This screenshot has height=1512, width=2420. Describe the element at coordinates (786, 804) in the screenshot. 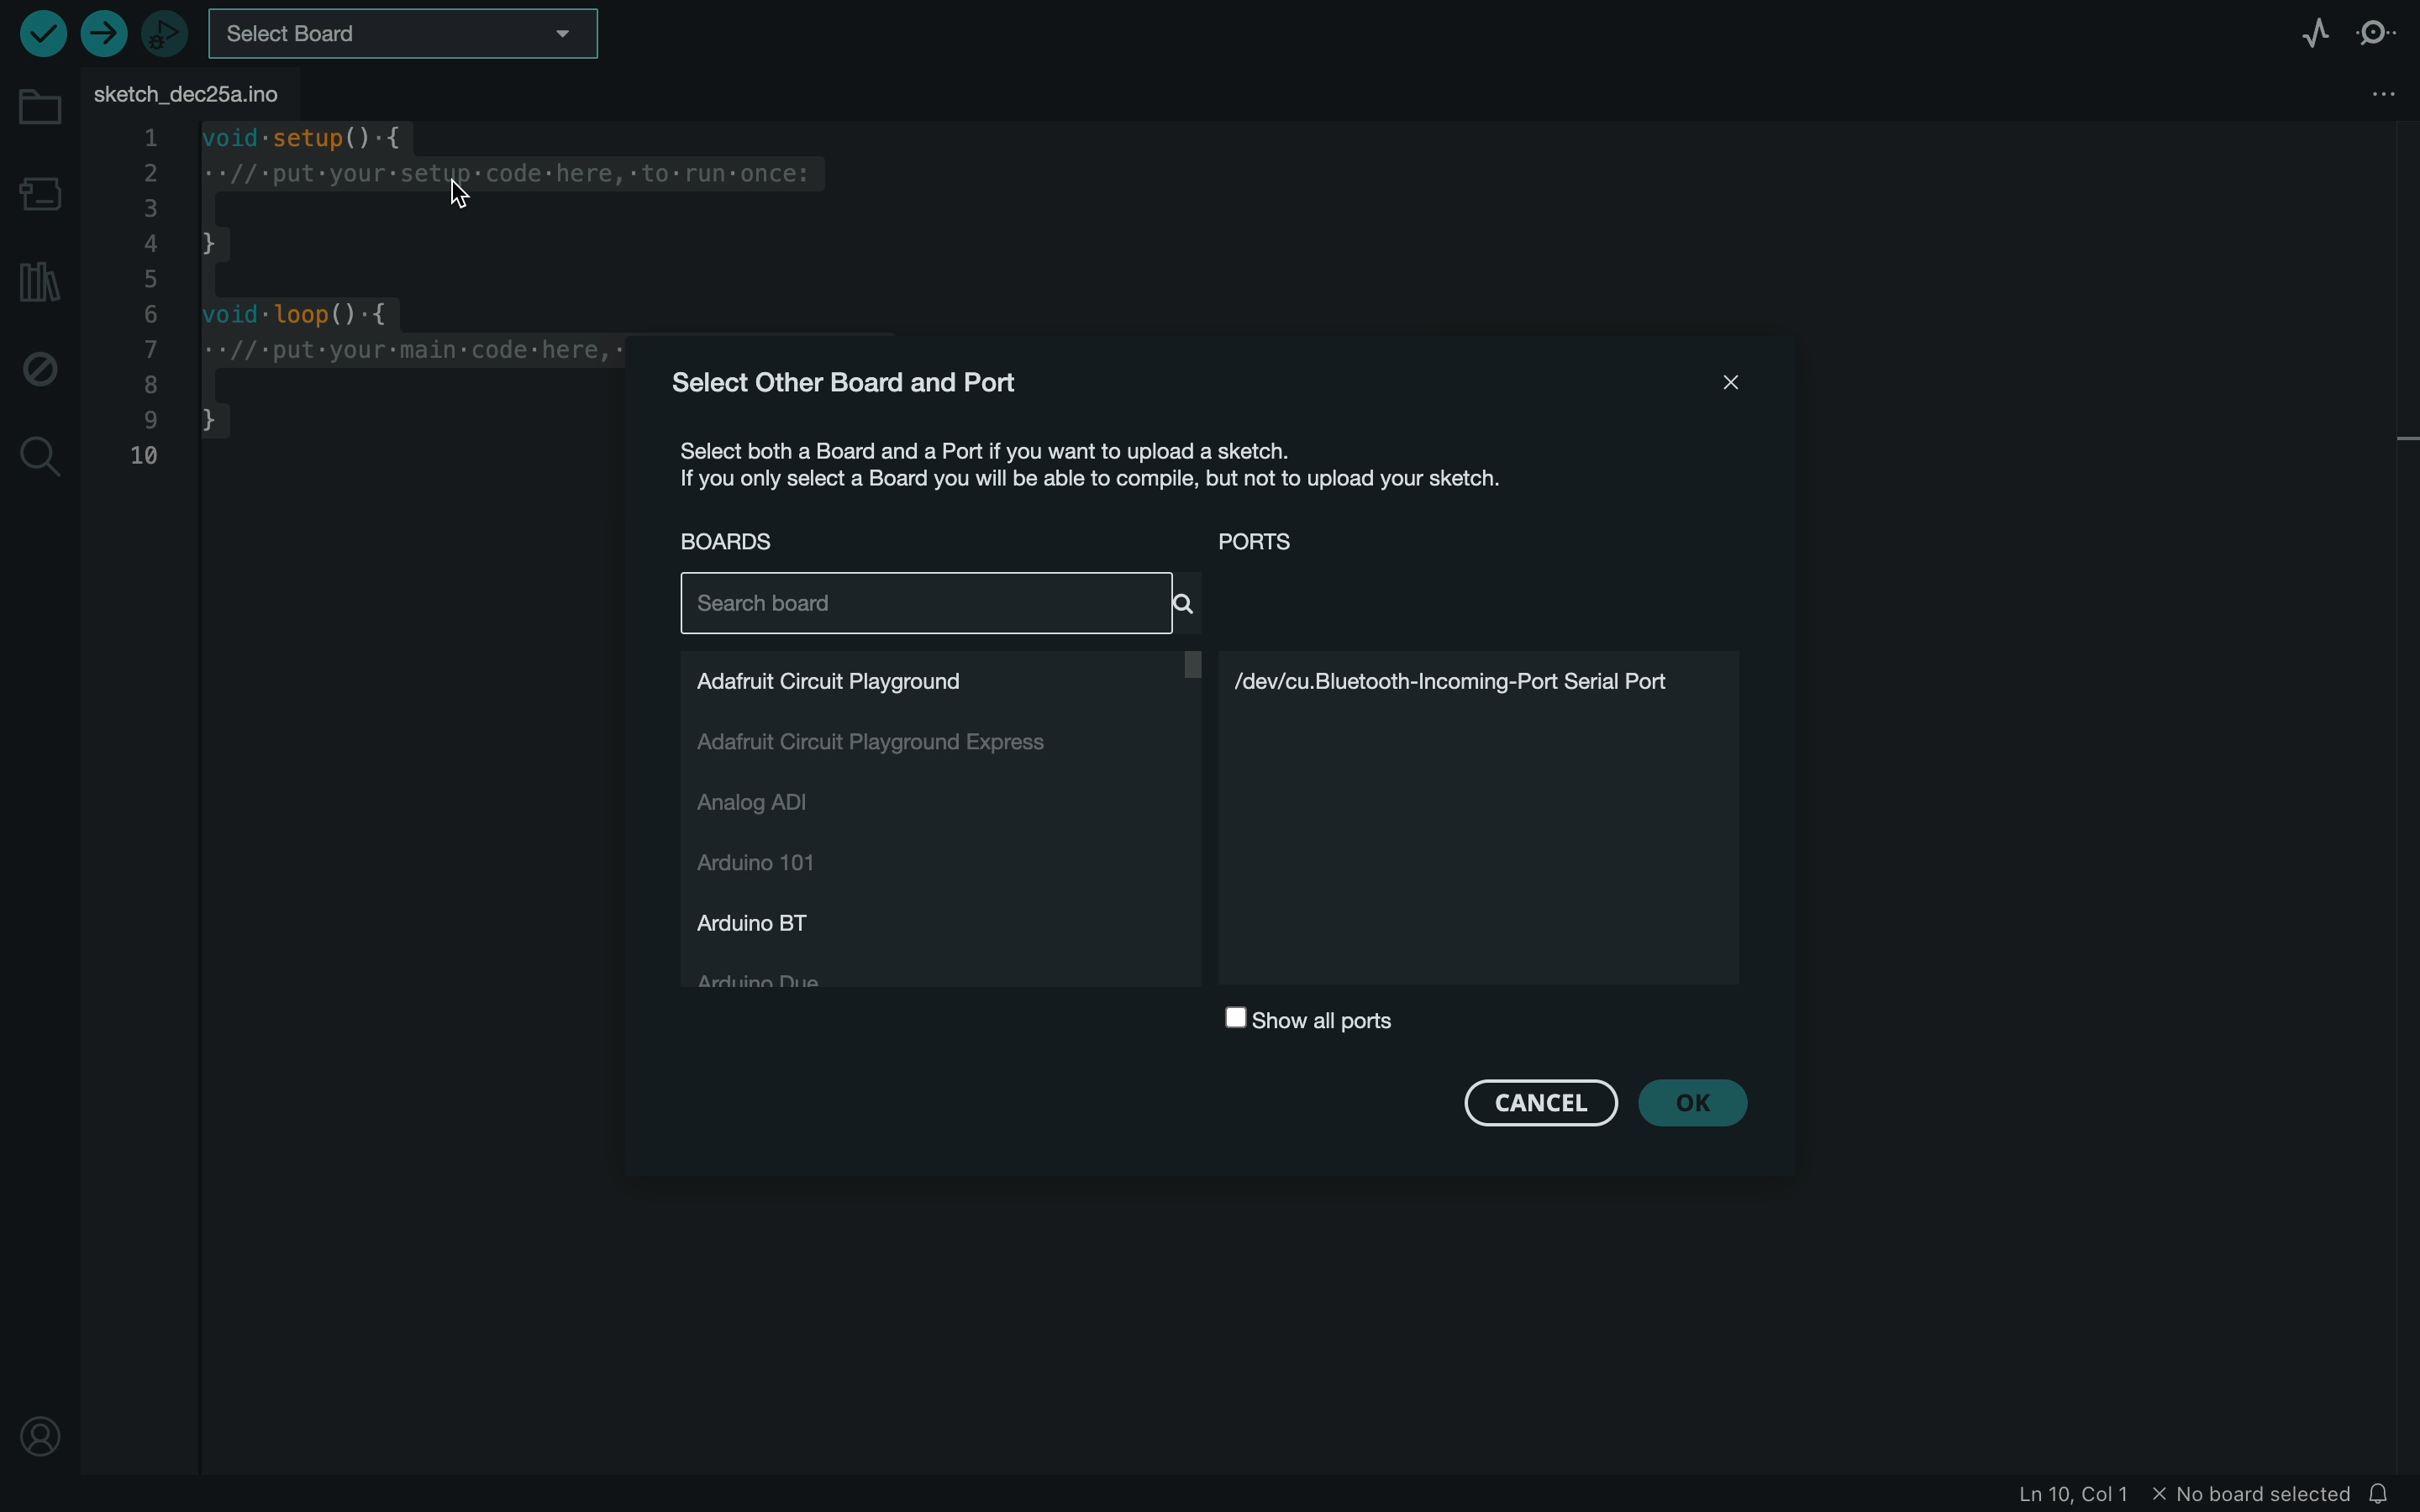

I see `analog adi` at that location.